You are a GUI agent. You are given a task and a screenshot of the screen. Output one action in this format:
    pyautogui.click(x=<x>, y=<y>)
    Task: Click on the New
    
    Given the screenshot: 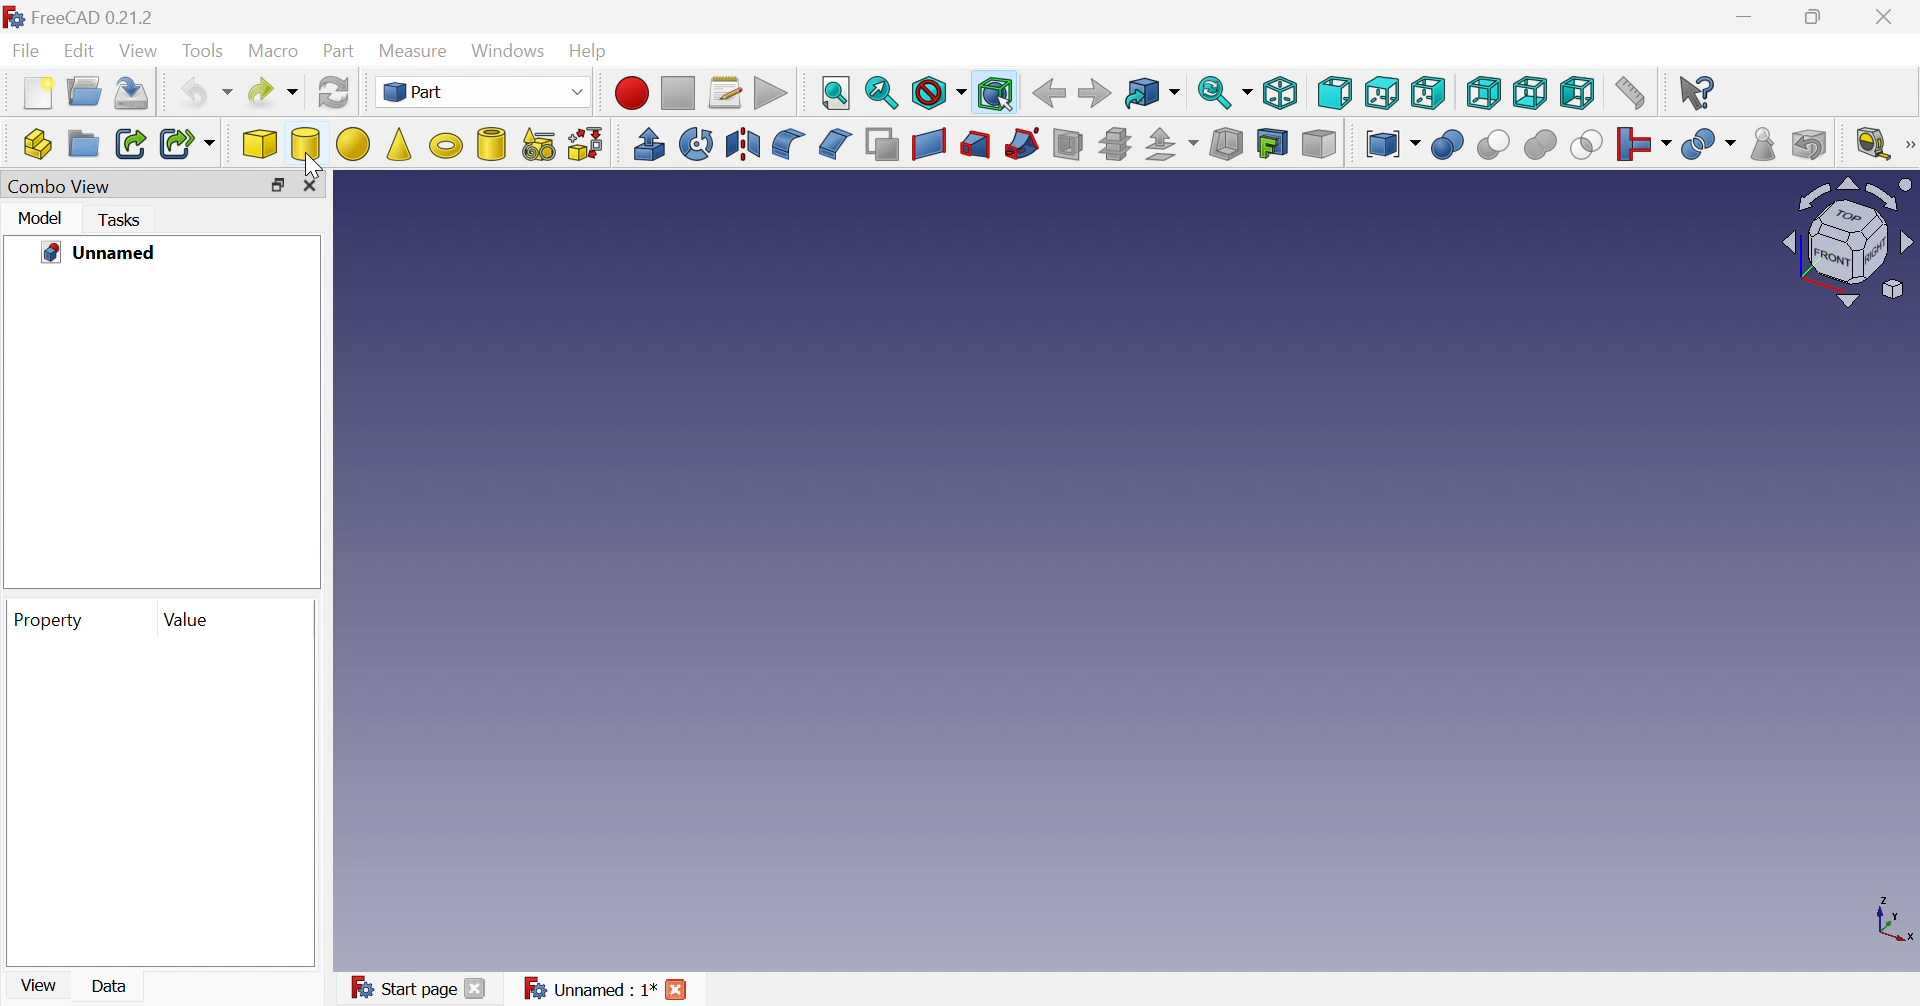 What is the action you would take?
    pyautogui.click(x=39, y=93)
    